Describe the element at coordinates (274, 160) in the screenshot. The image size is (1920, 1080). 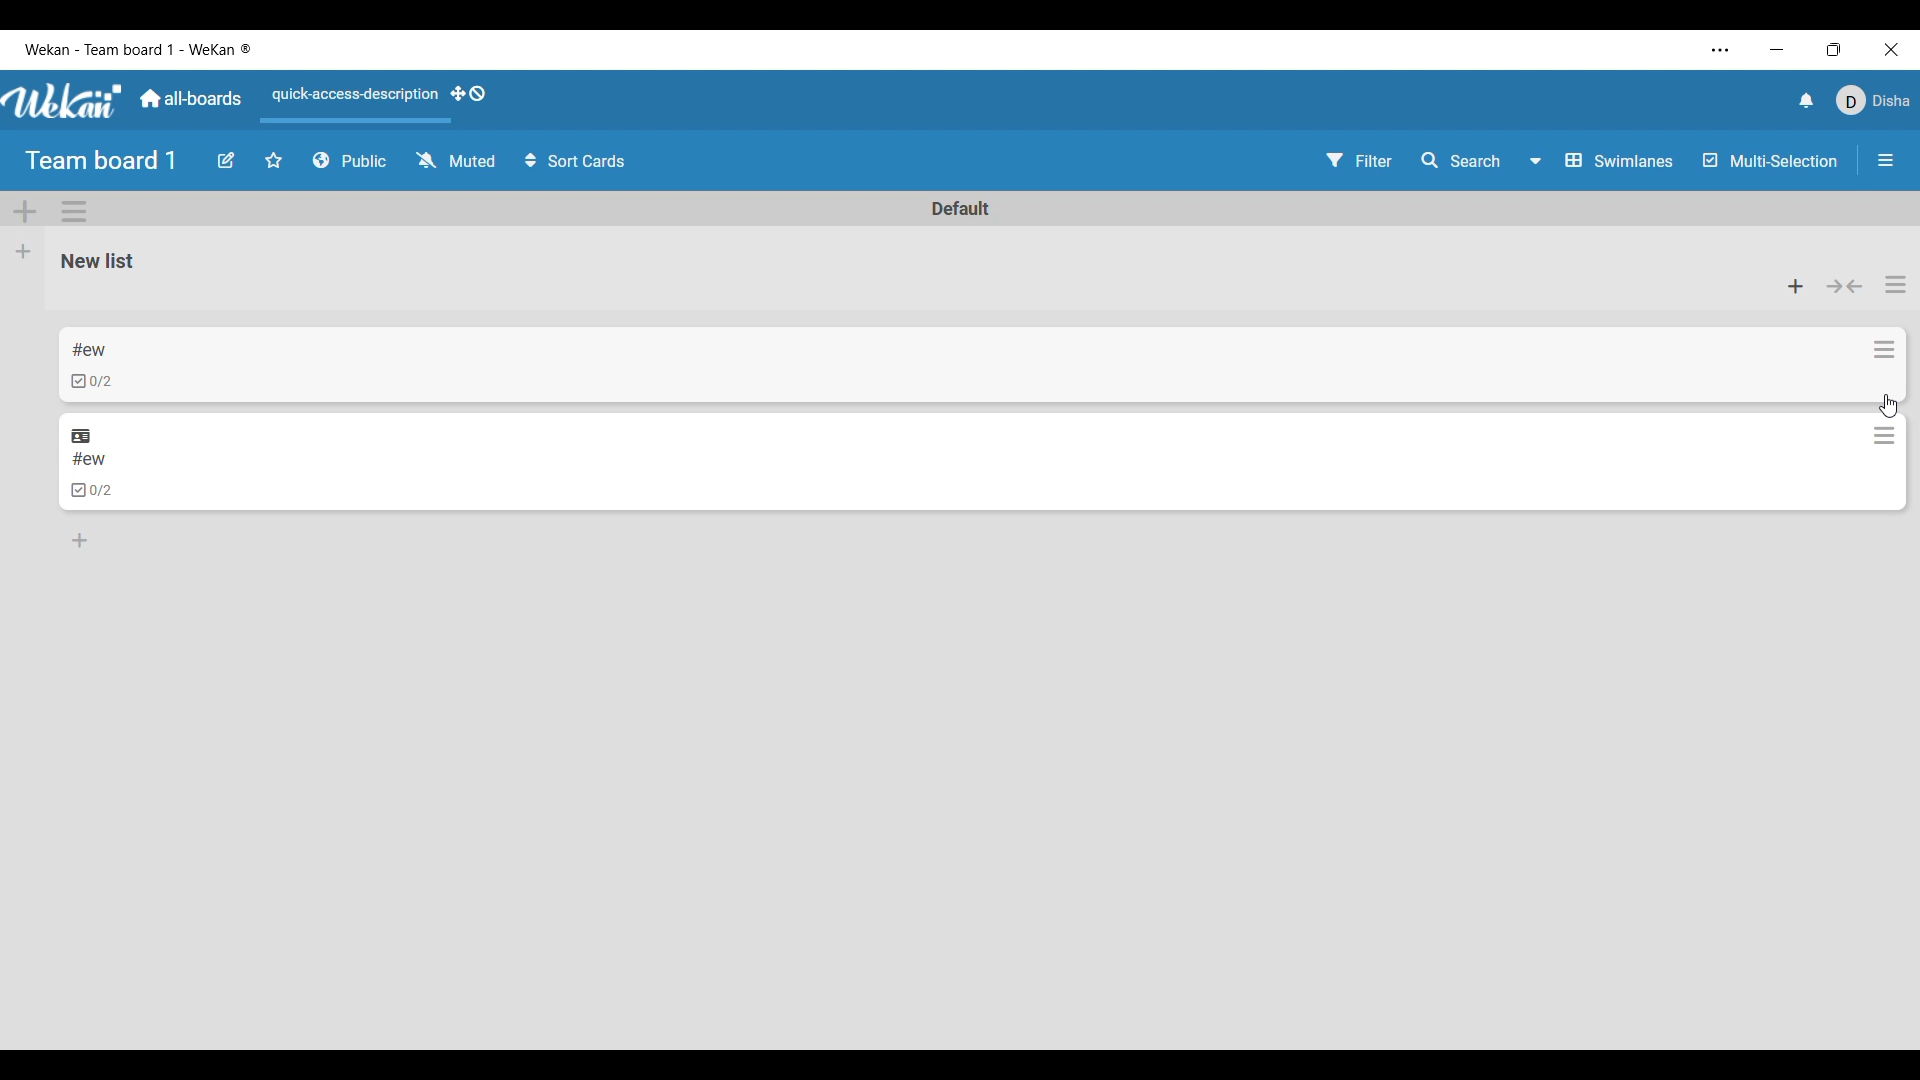
I see `Star board` at that location.